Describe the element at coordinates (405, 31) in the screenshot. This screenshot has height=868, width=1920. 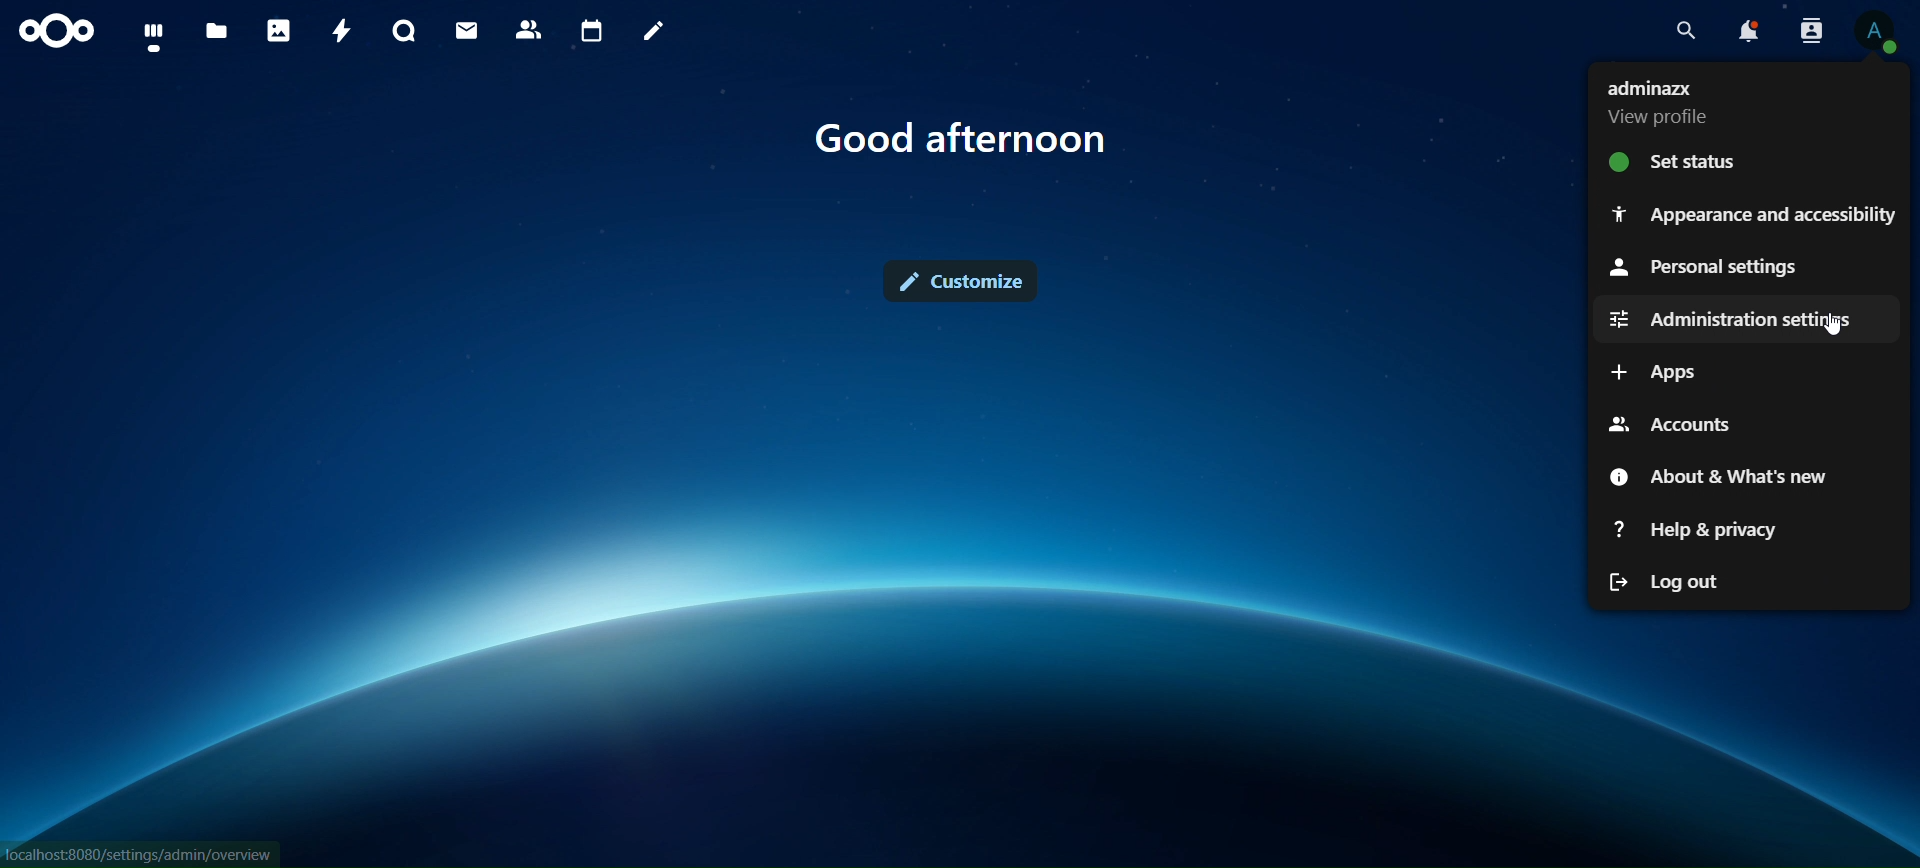
I see `talk` at that location.